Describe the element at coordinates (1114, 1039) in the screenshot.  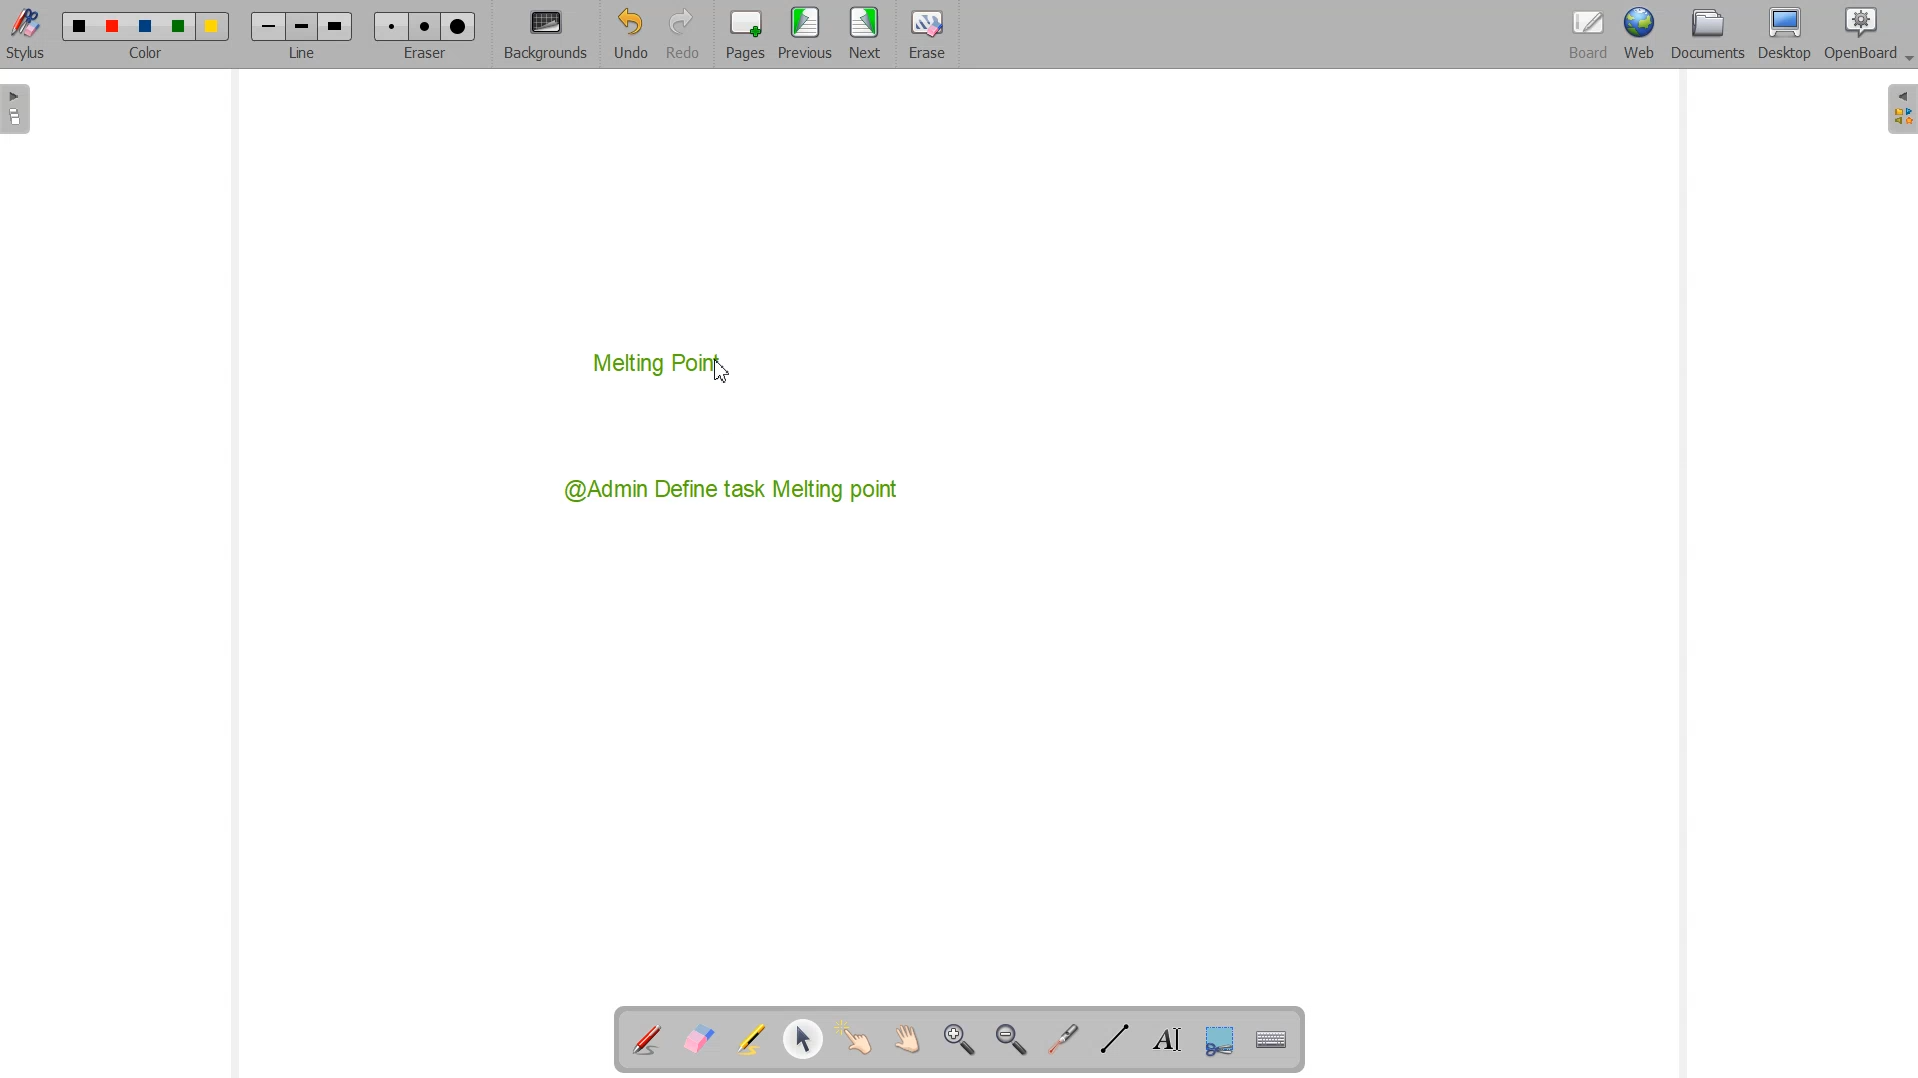
I see `Draw lines` at that location.